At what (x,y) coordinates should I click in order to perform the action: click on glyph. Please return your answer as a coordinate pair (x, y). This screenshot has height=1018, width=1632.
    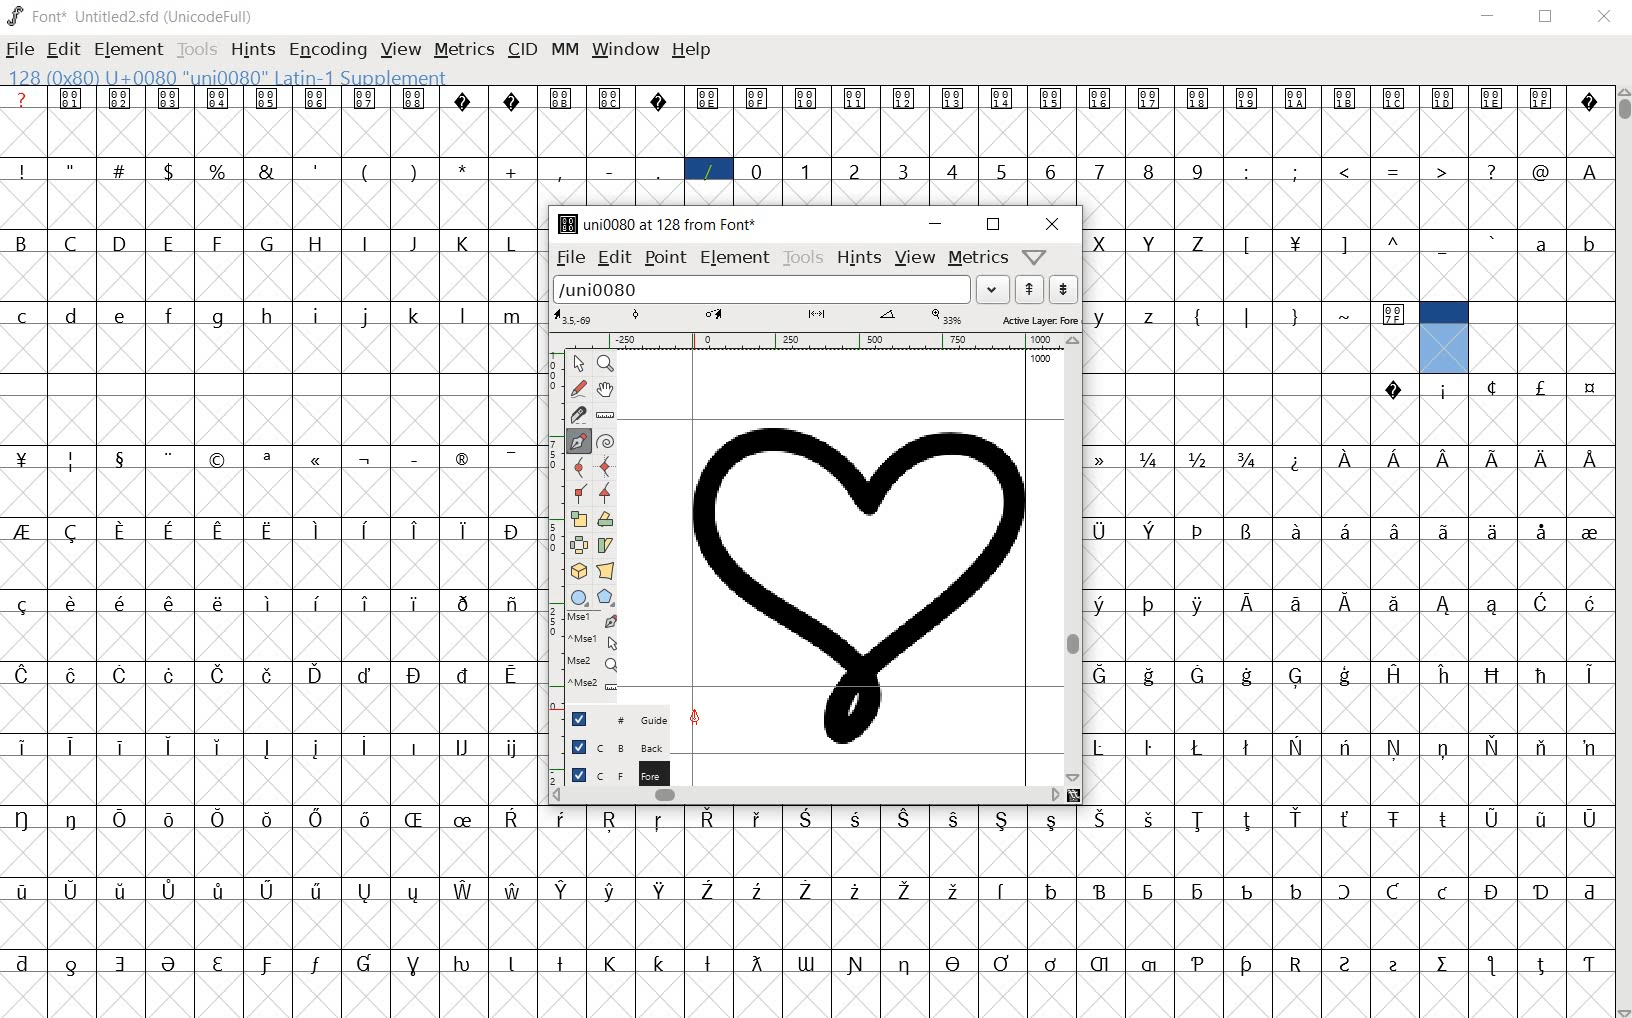
    Looking at the image, I should click on (1149, 819).